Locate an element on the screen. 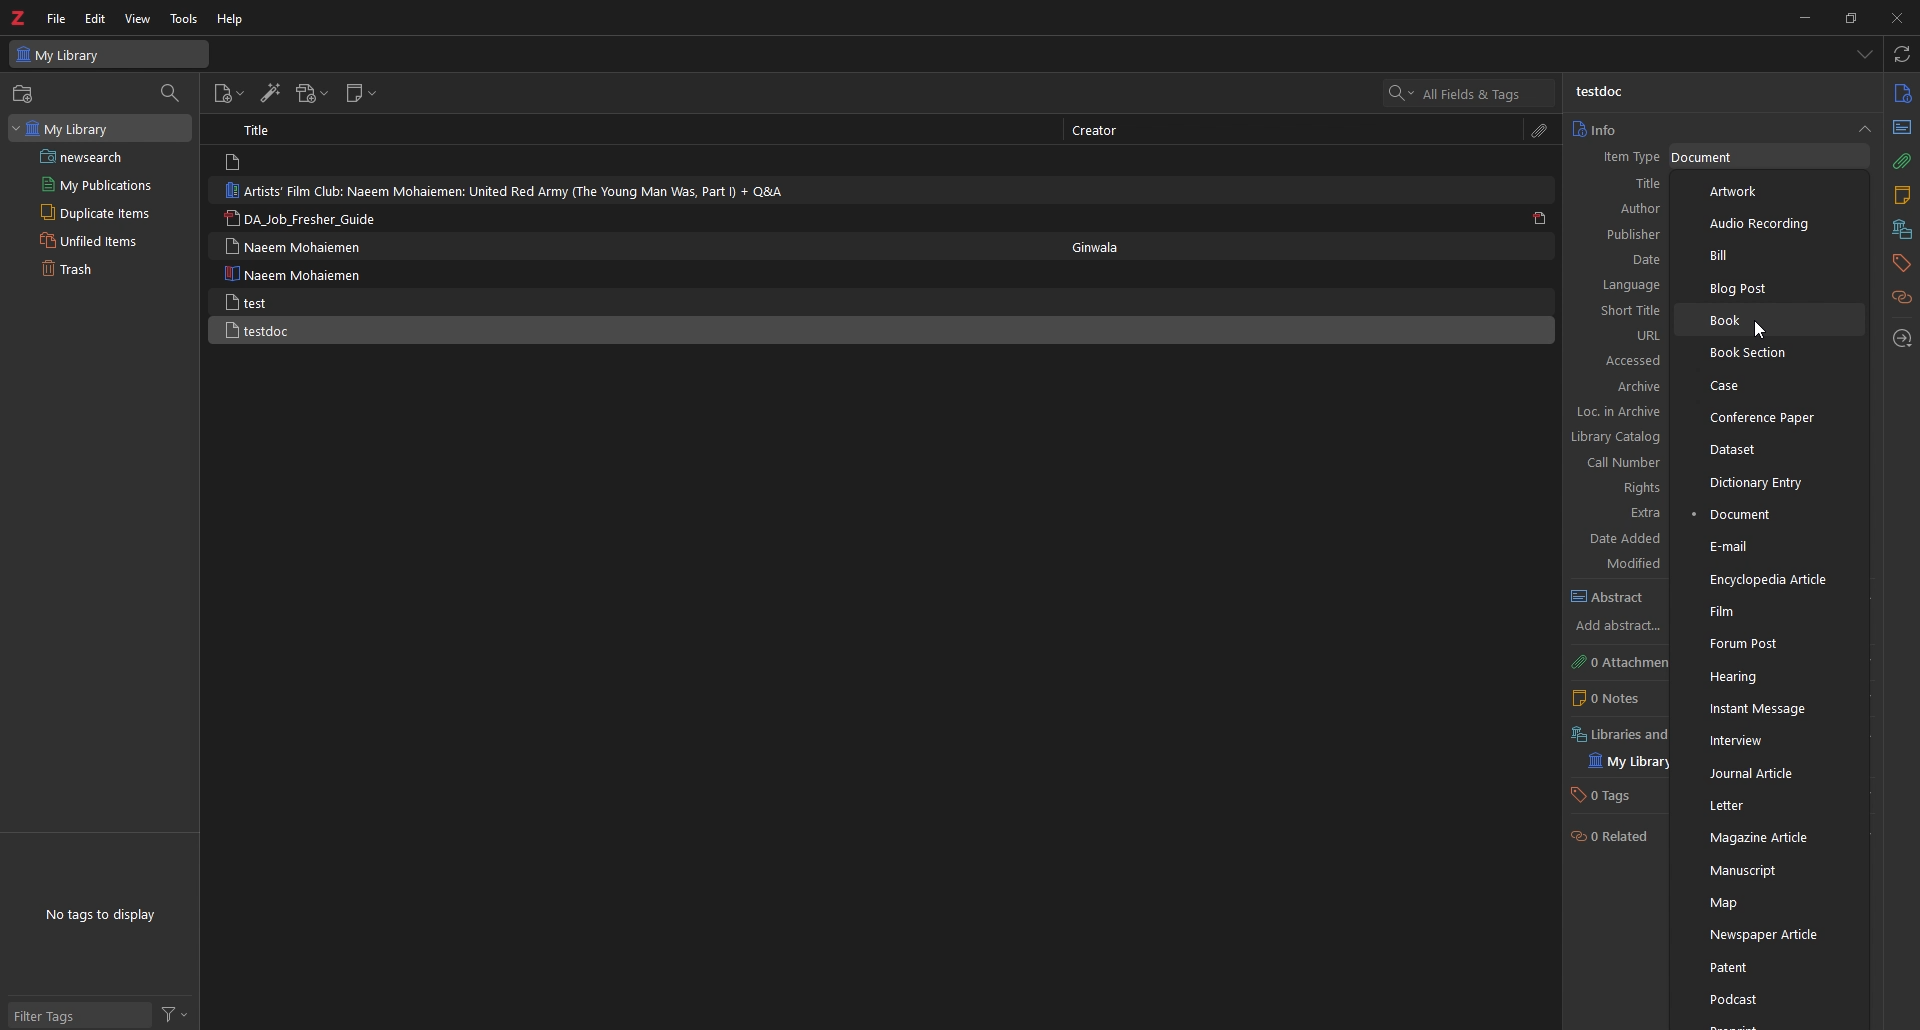 The image size is (1920, 1030). dataset is located at coordinates (1769, 448).